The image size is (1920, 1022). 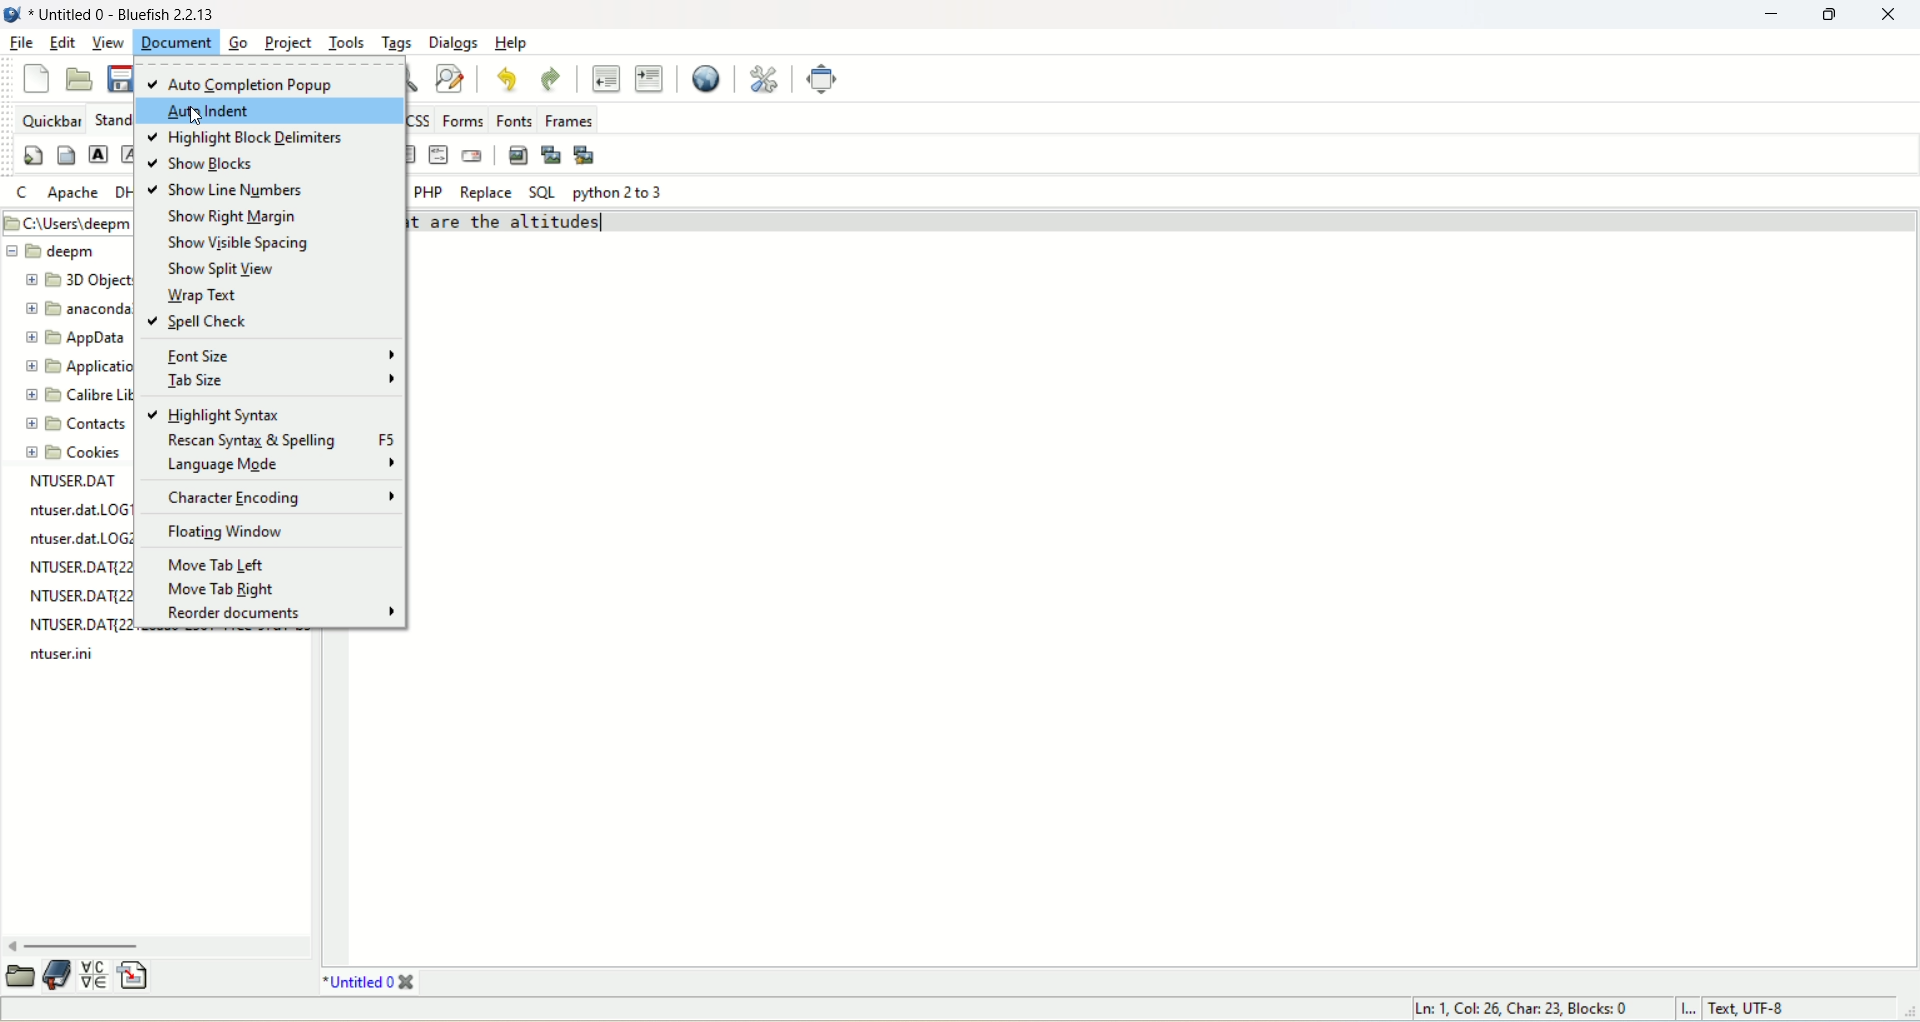 I want to click on python 2 to 3, so click(x=620, y=194).